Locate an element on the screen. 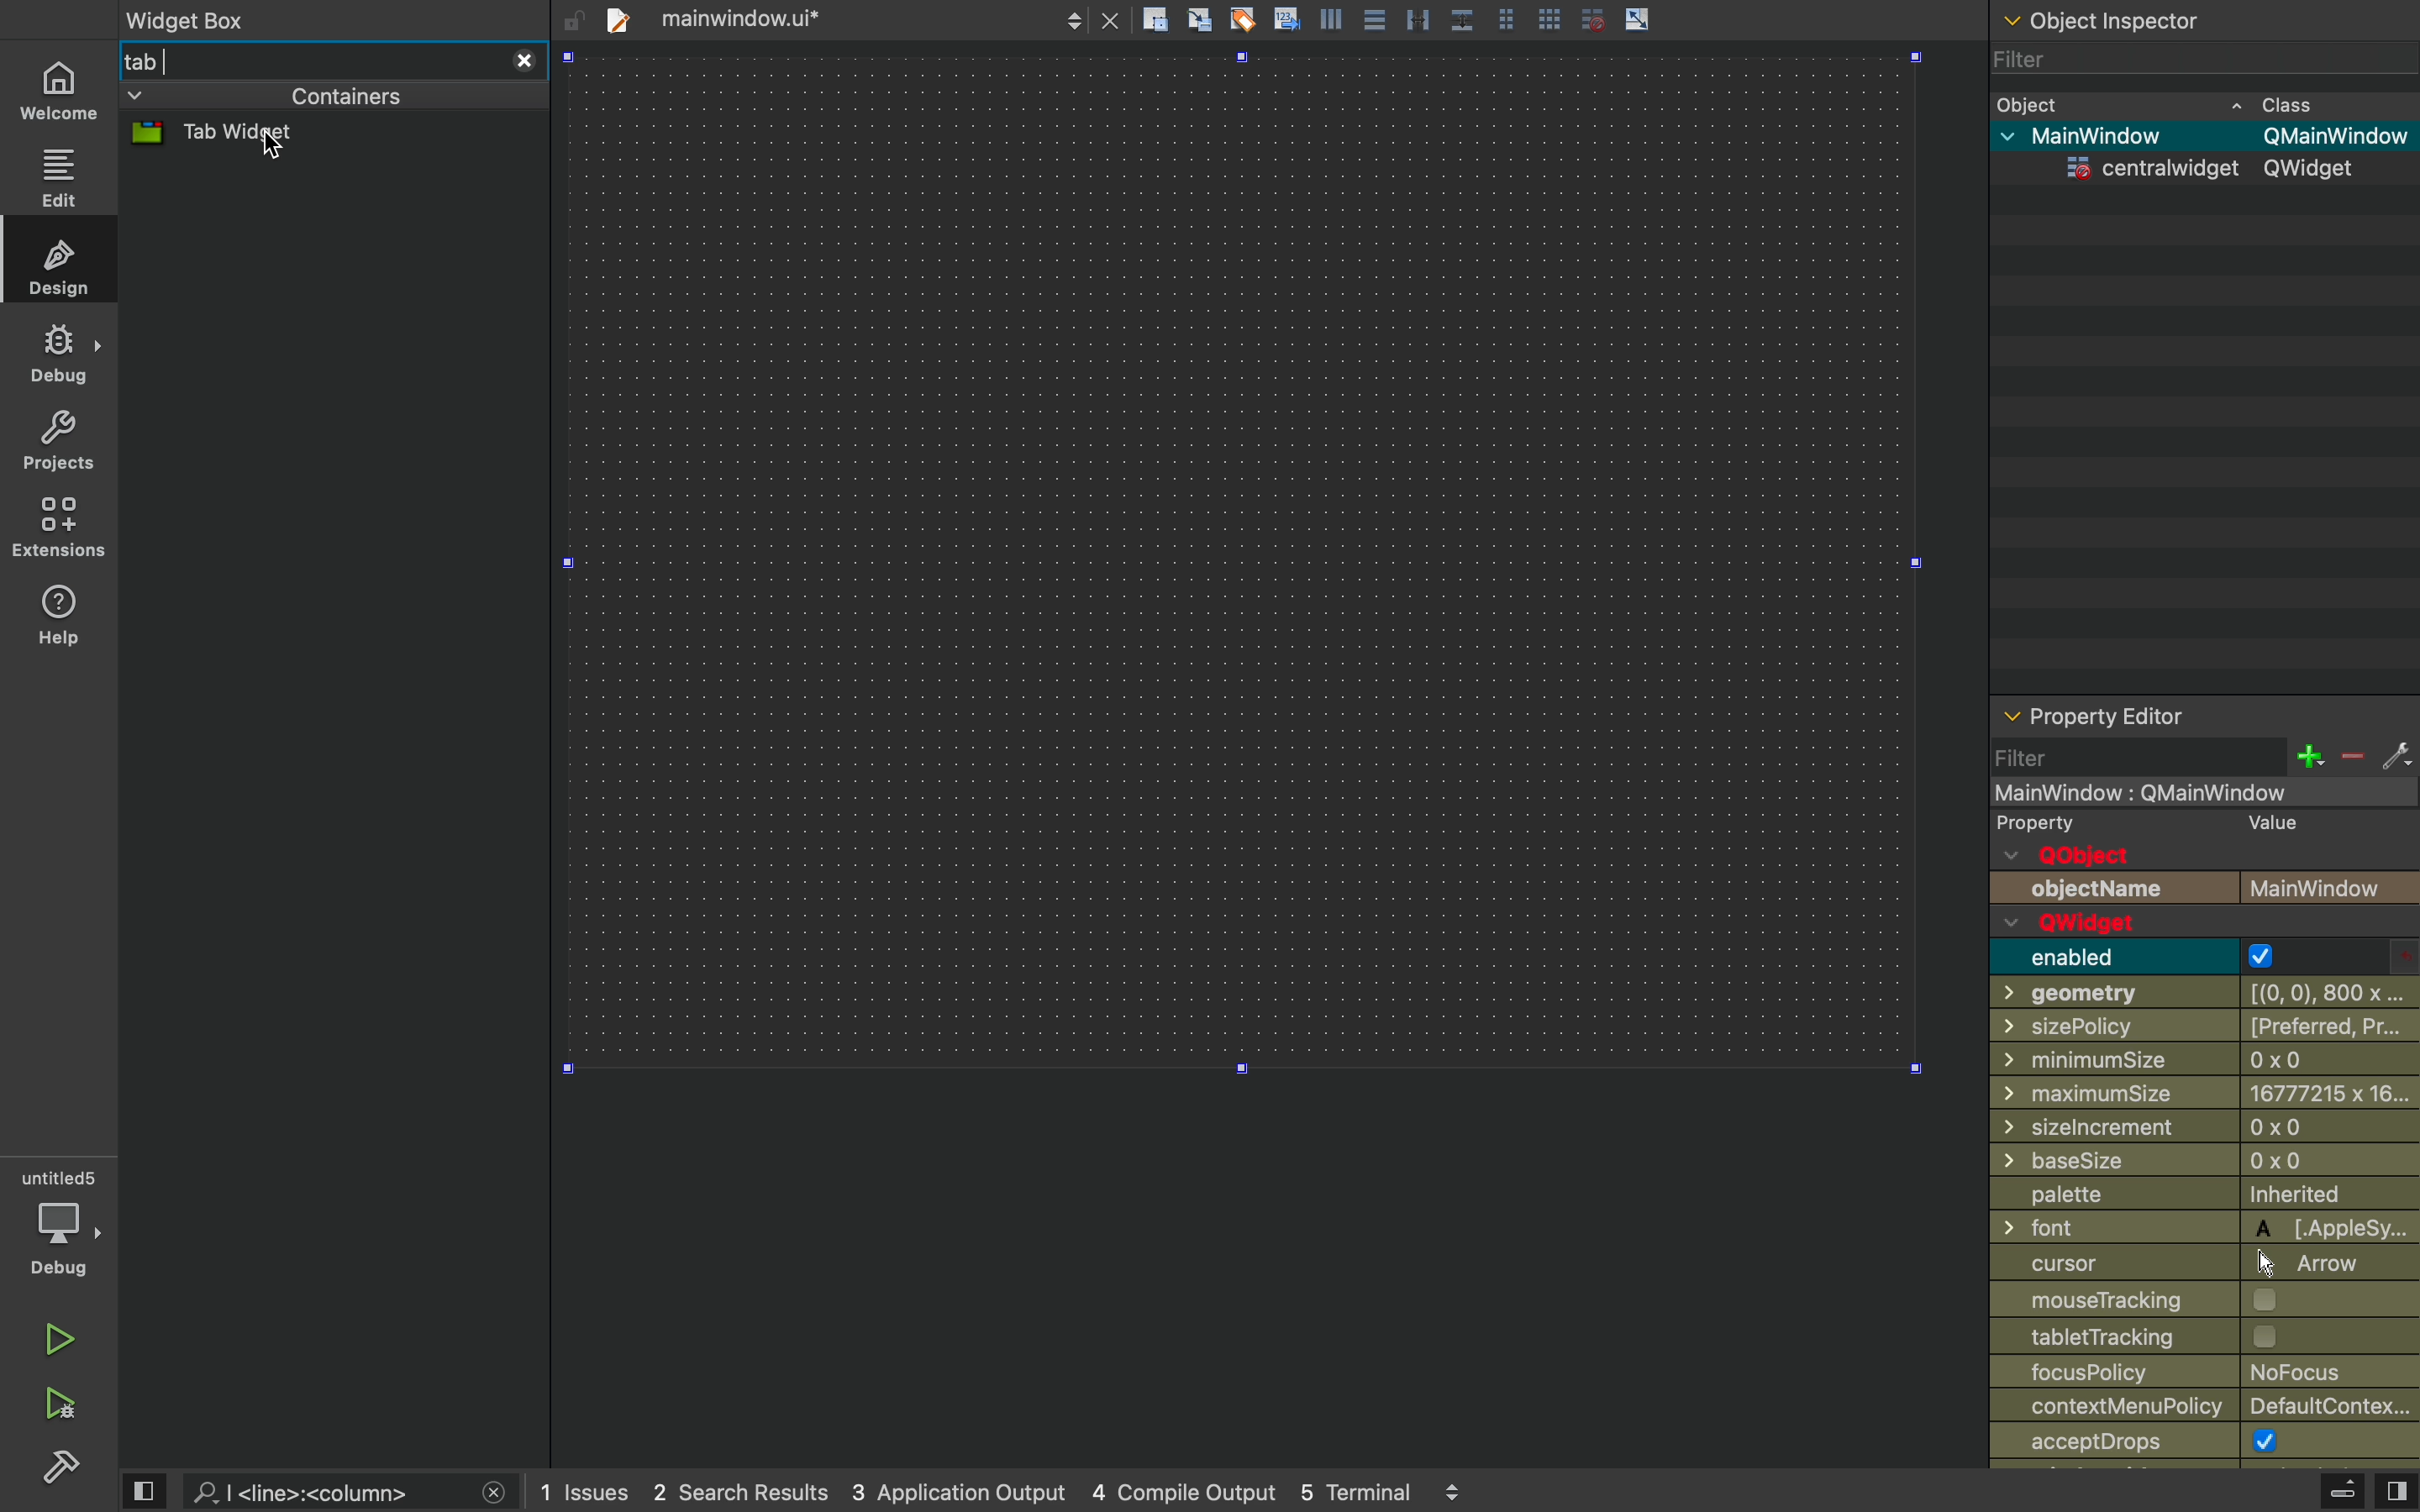 This screenshot has height=1512, width=2420. palette is located at coordinates (2198, 1198).